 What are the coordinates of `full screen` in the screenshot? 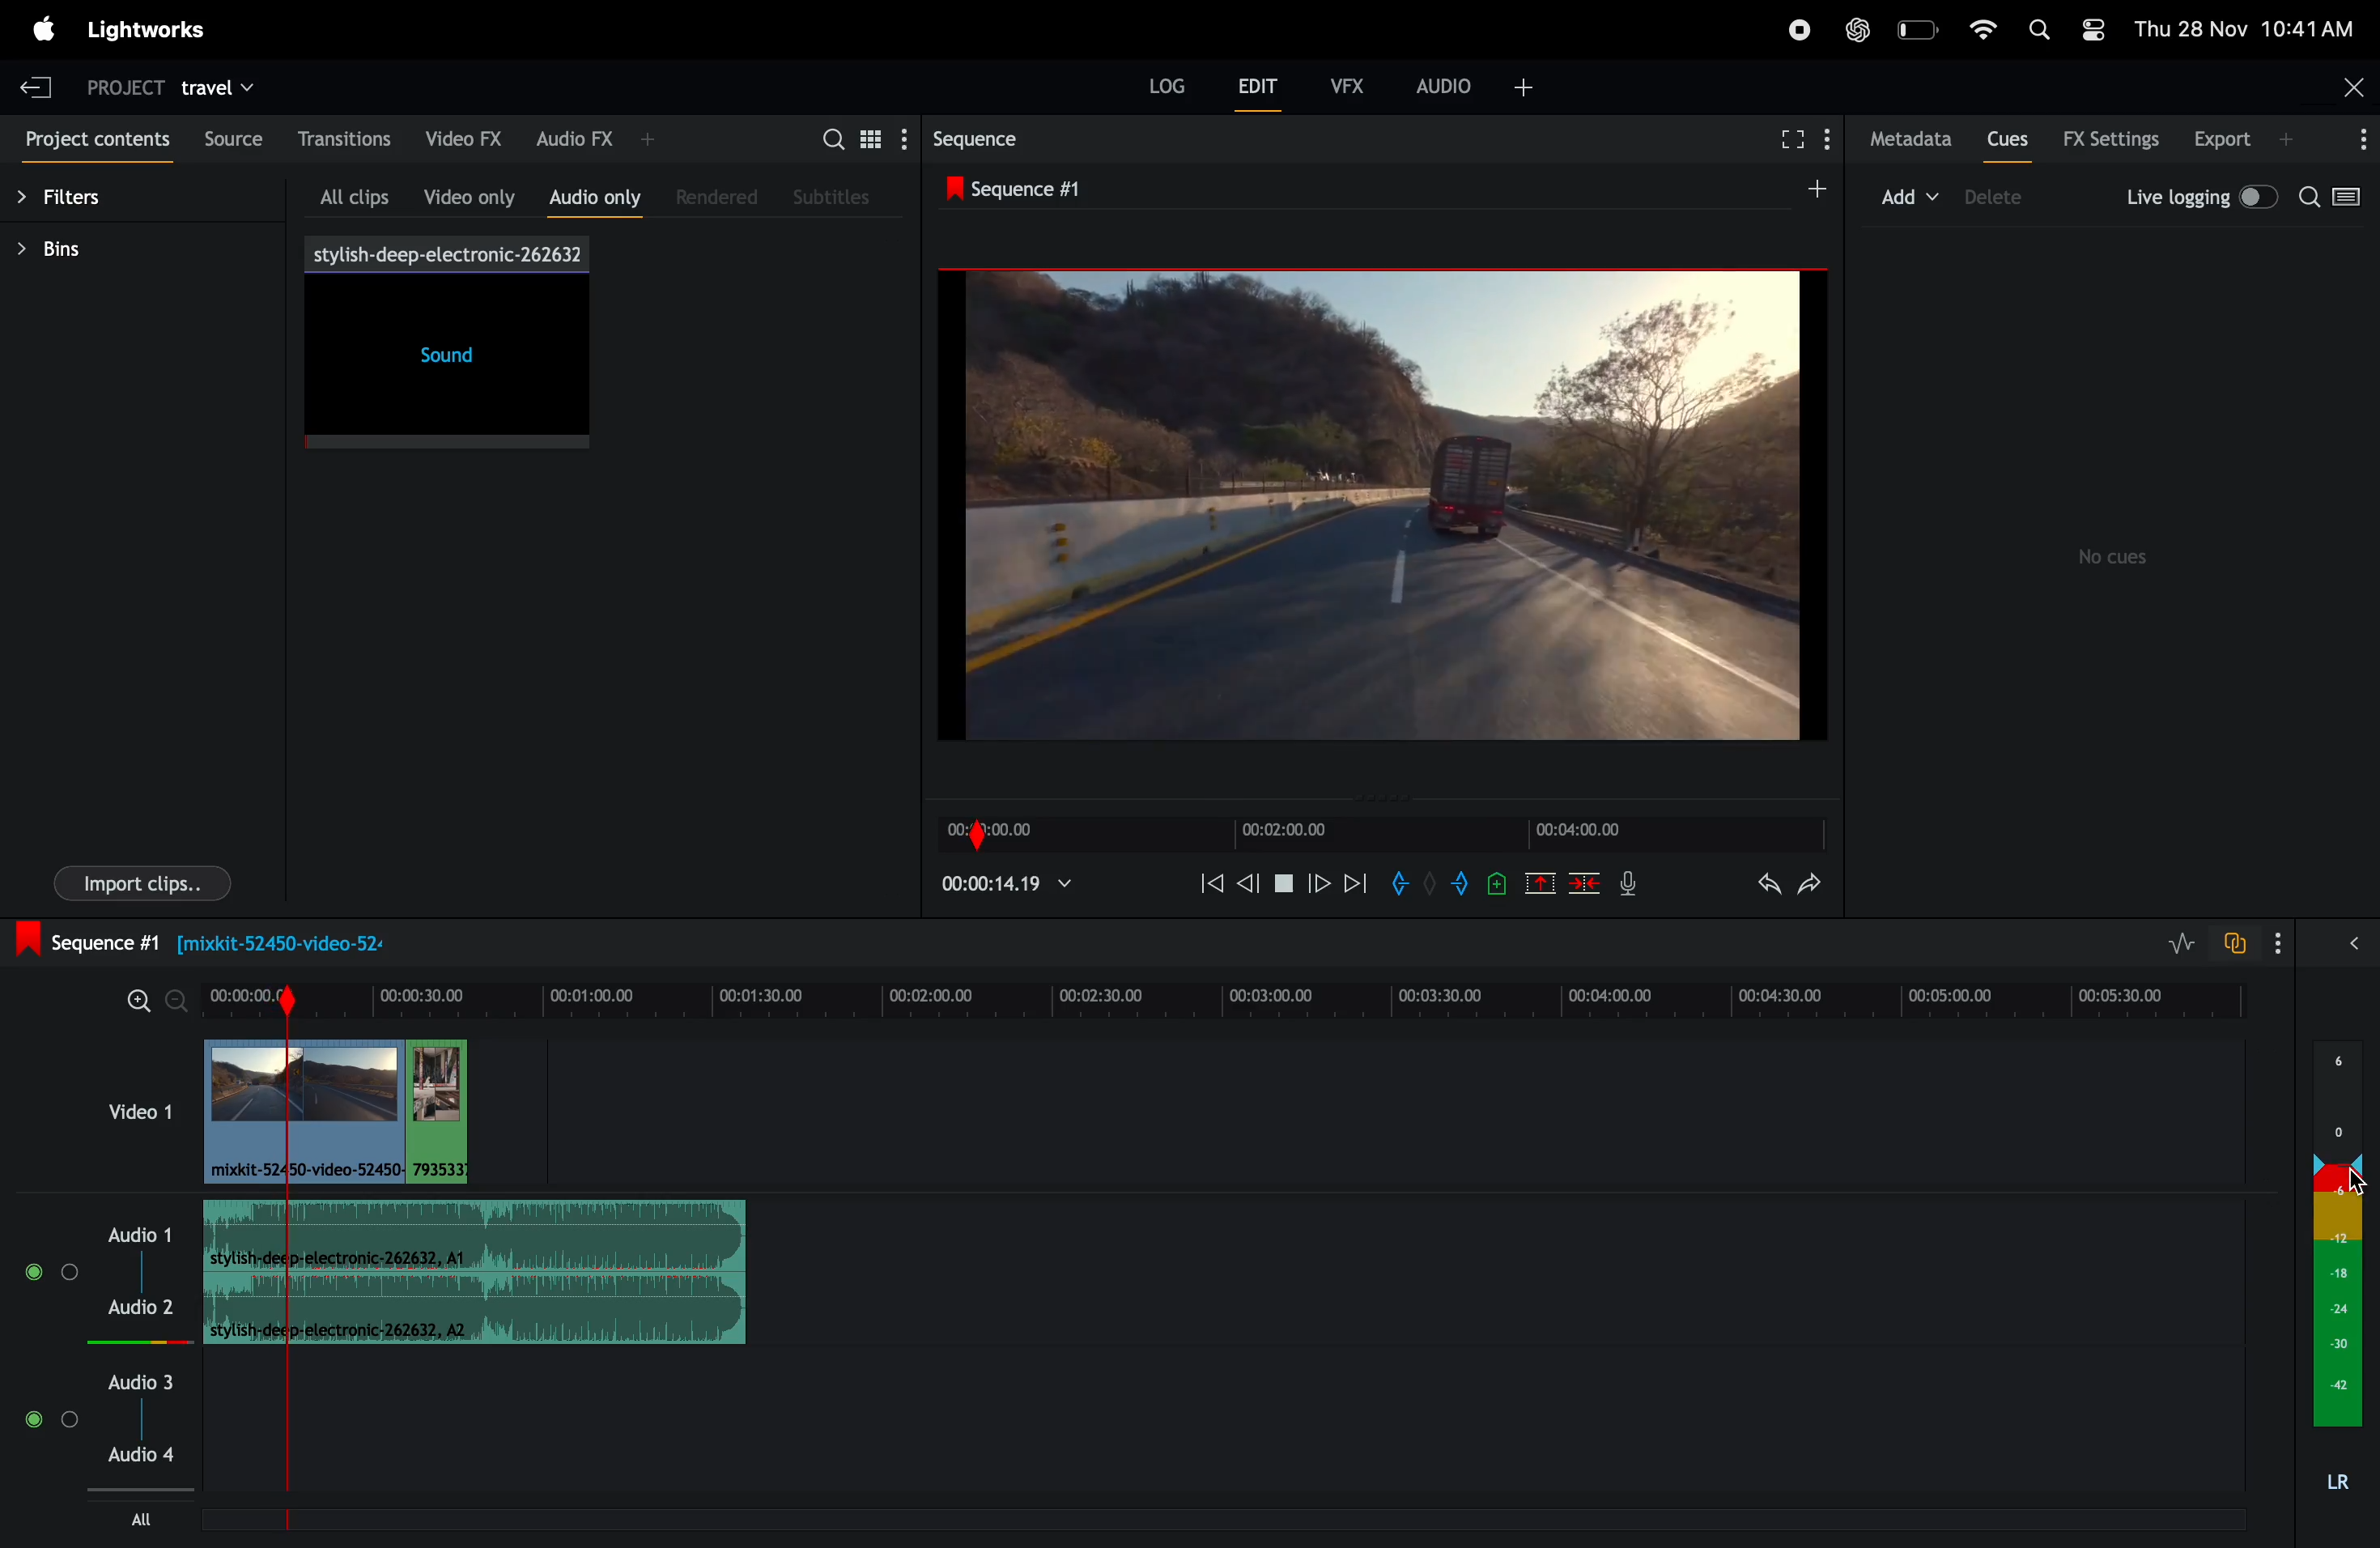 It's located at (1797, 138).